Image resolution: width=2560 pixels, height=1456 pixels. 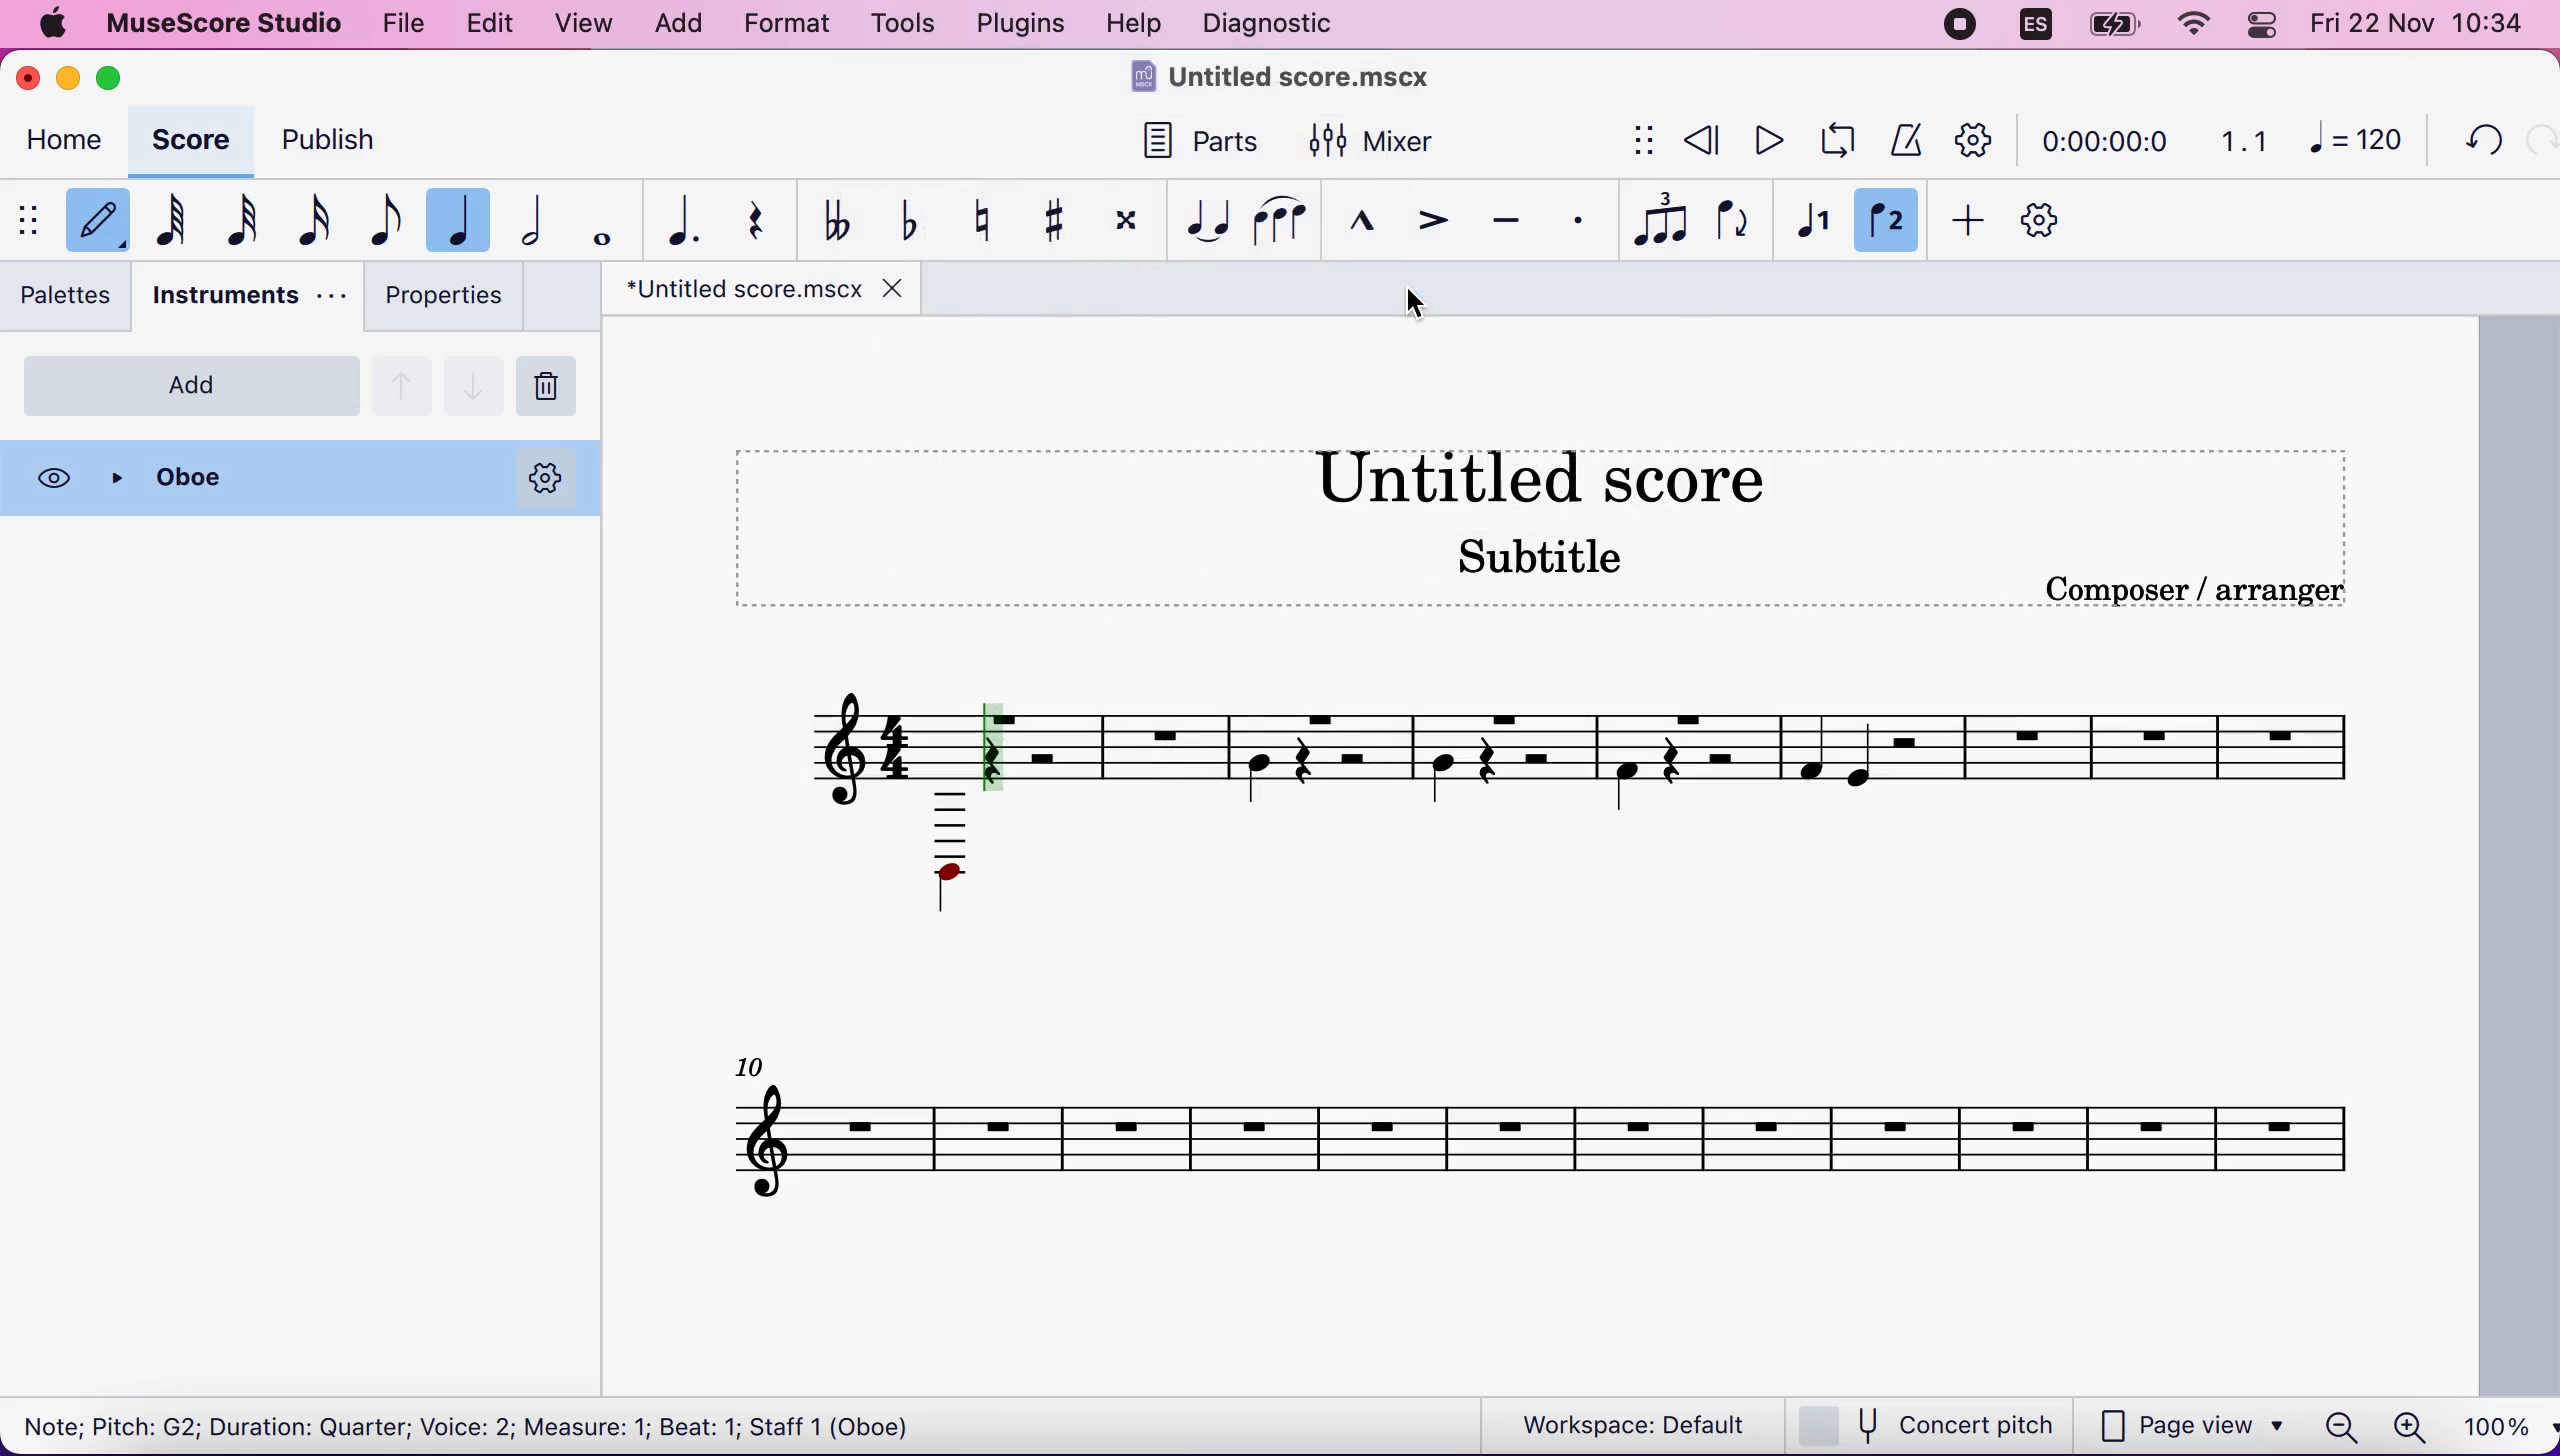 I want to click on "Untitled screw.mscx, so click(x=738, y=290).